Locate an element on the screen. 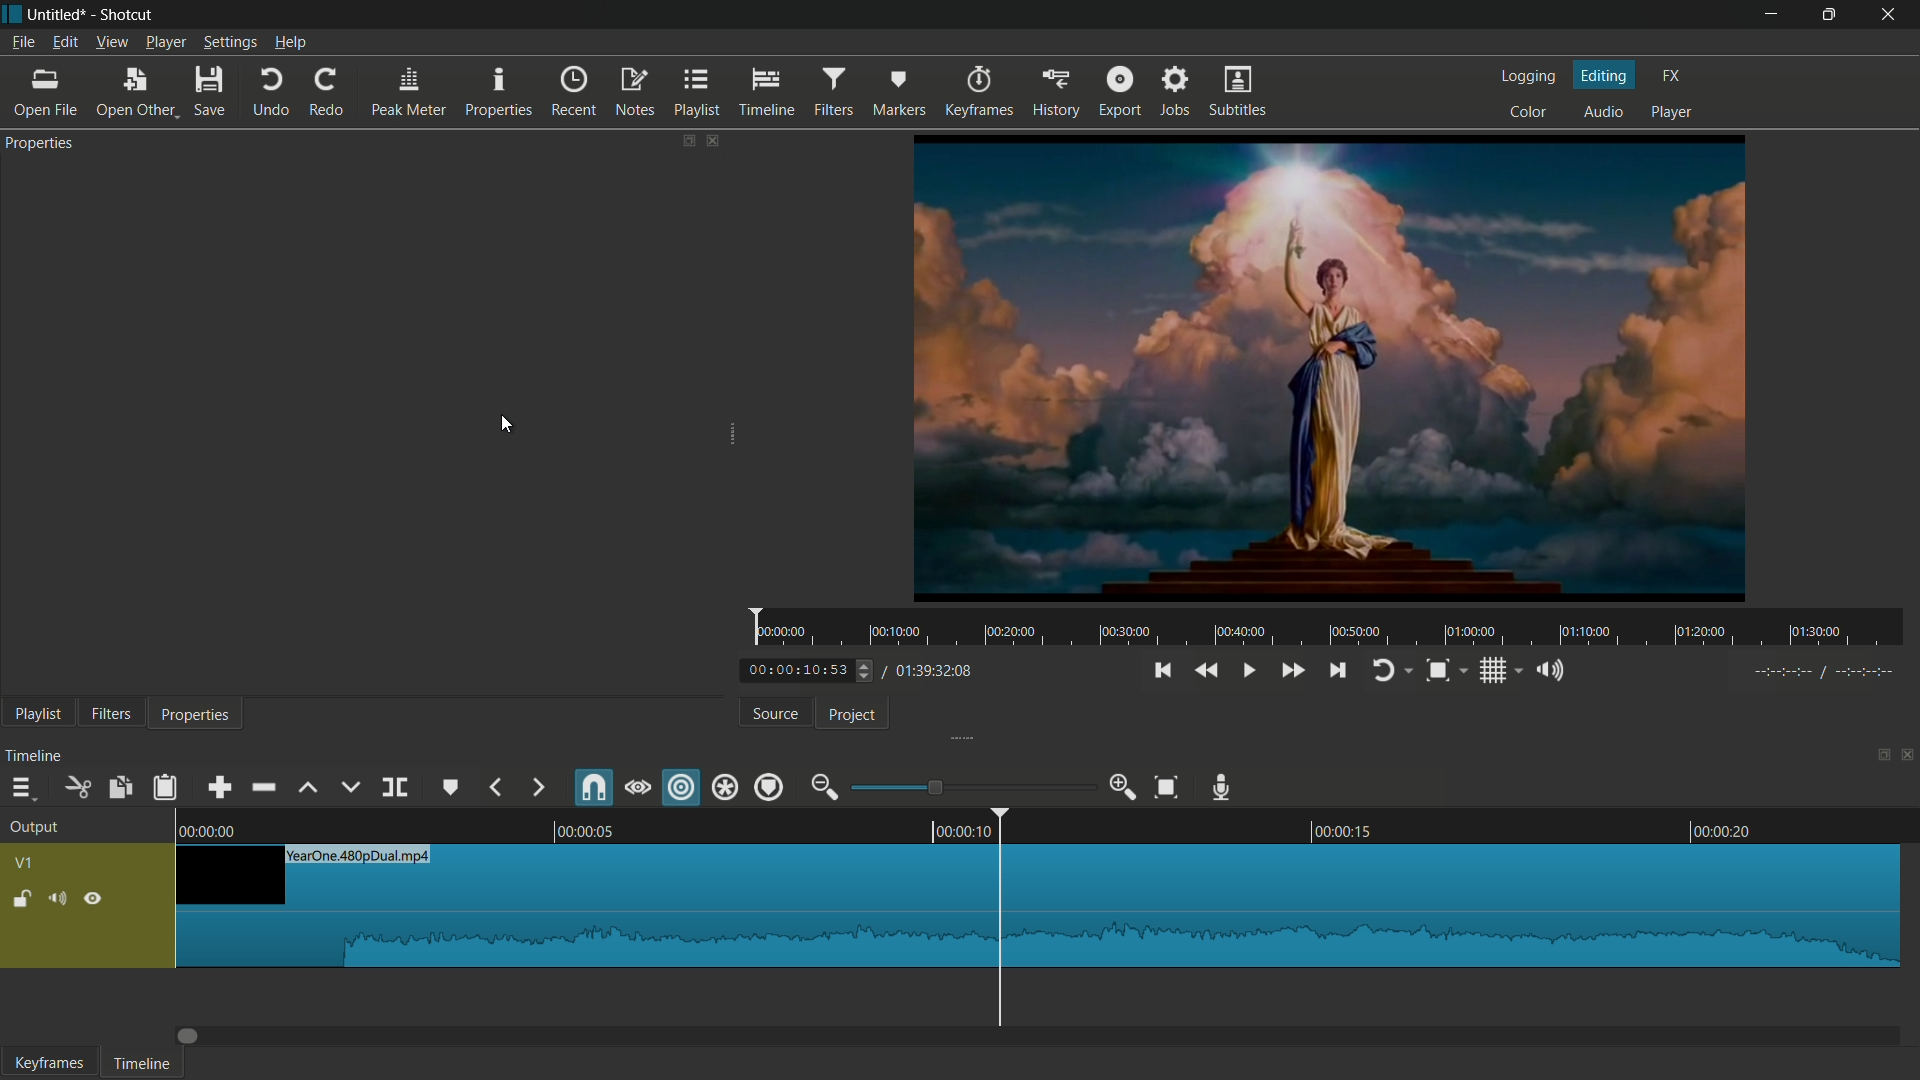 Image resolution: width=1920 pixels, height=1080 pixels. zoom timeline to fit is located at coordinates (1165, 788).